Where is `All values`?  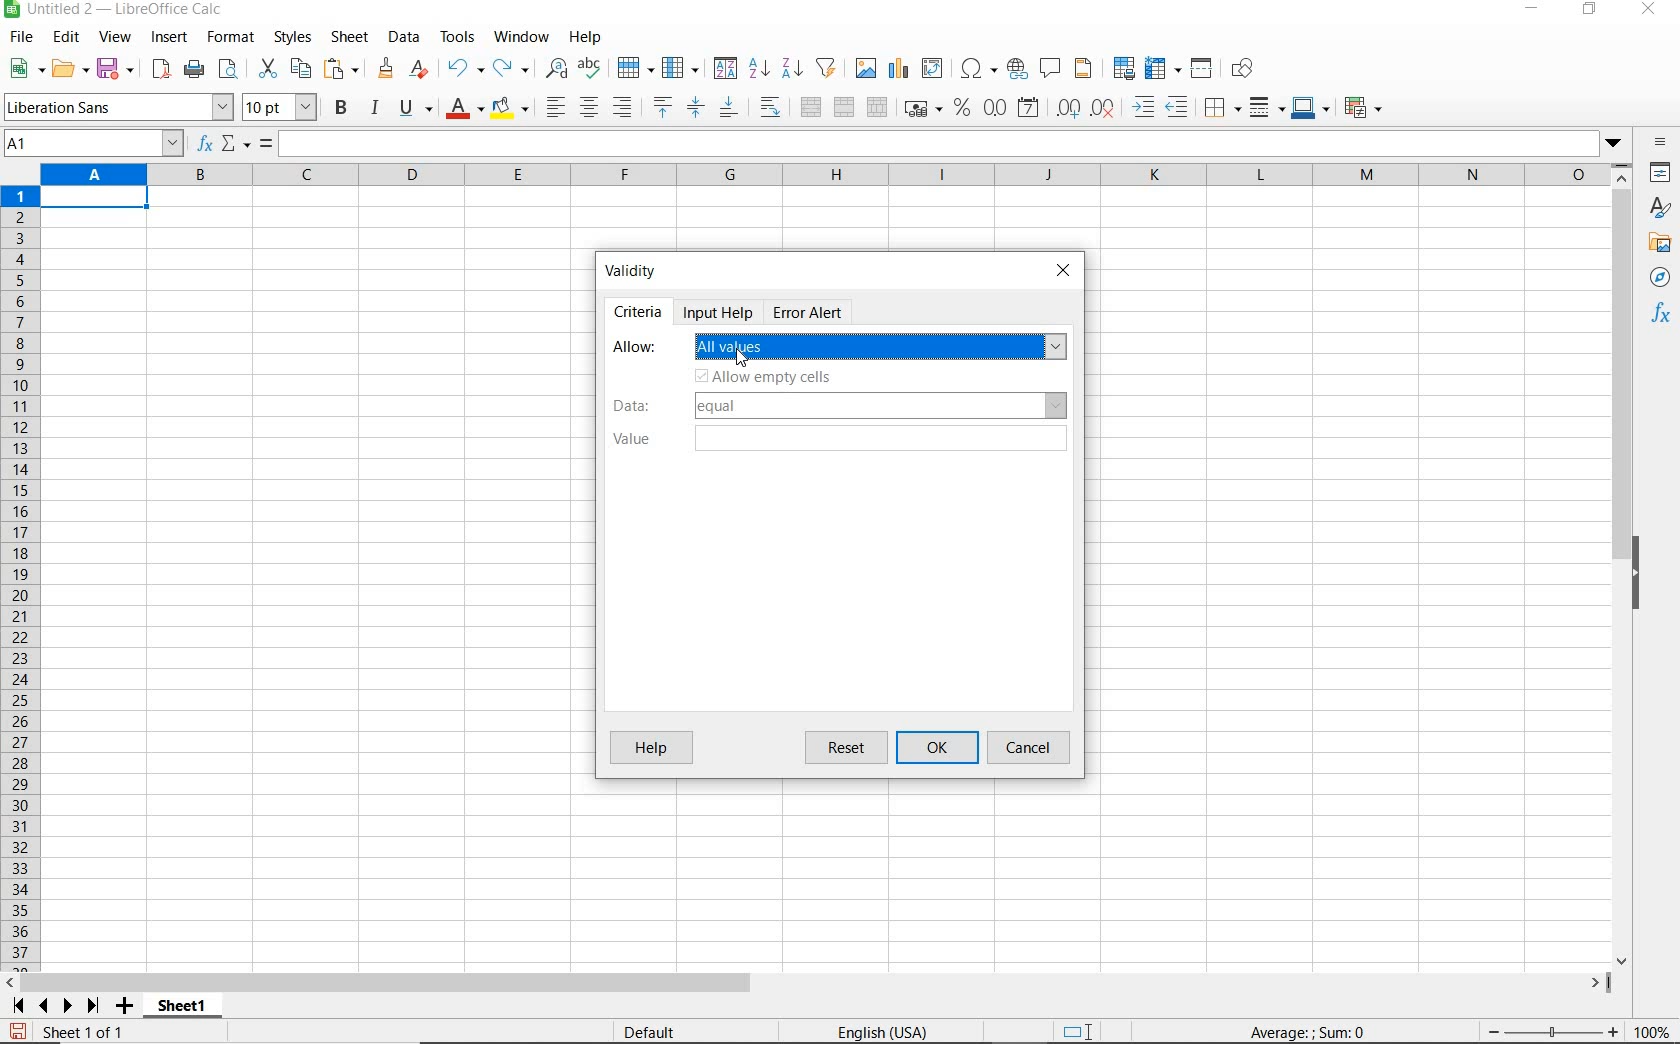
All values is located at coordinates (879, 346).